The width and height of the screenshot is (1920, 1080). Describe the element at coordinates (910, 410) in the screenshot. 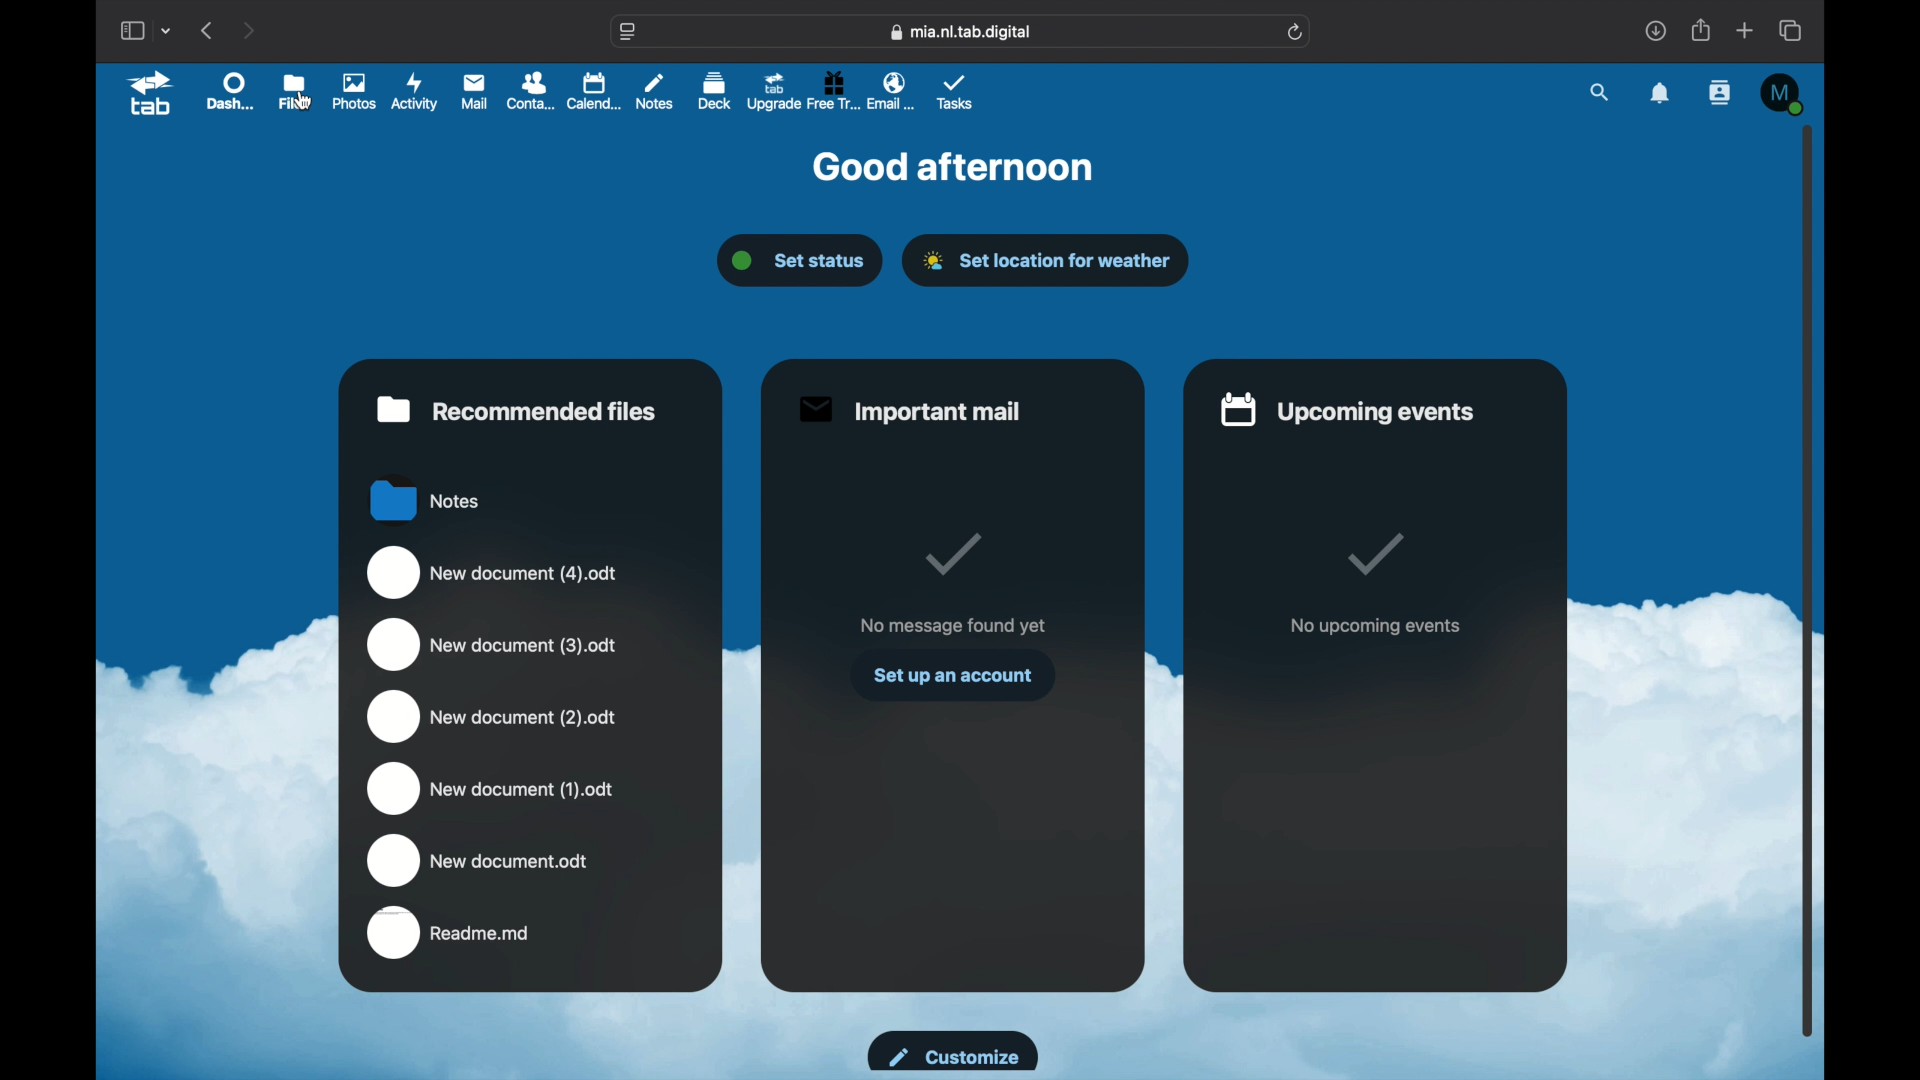

I see `important mail` at that location.